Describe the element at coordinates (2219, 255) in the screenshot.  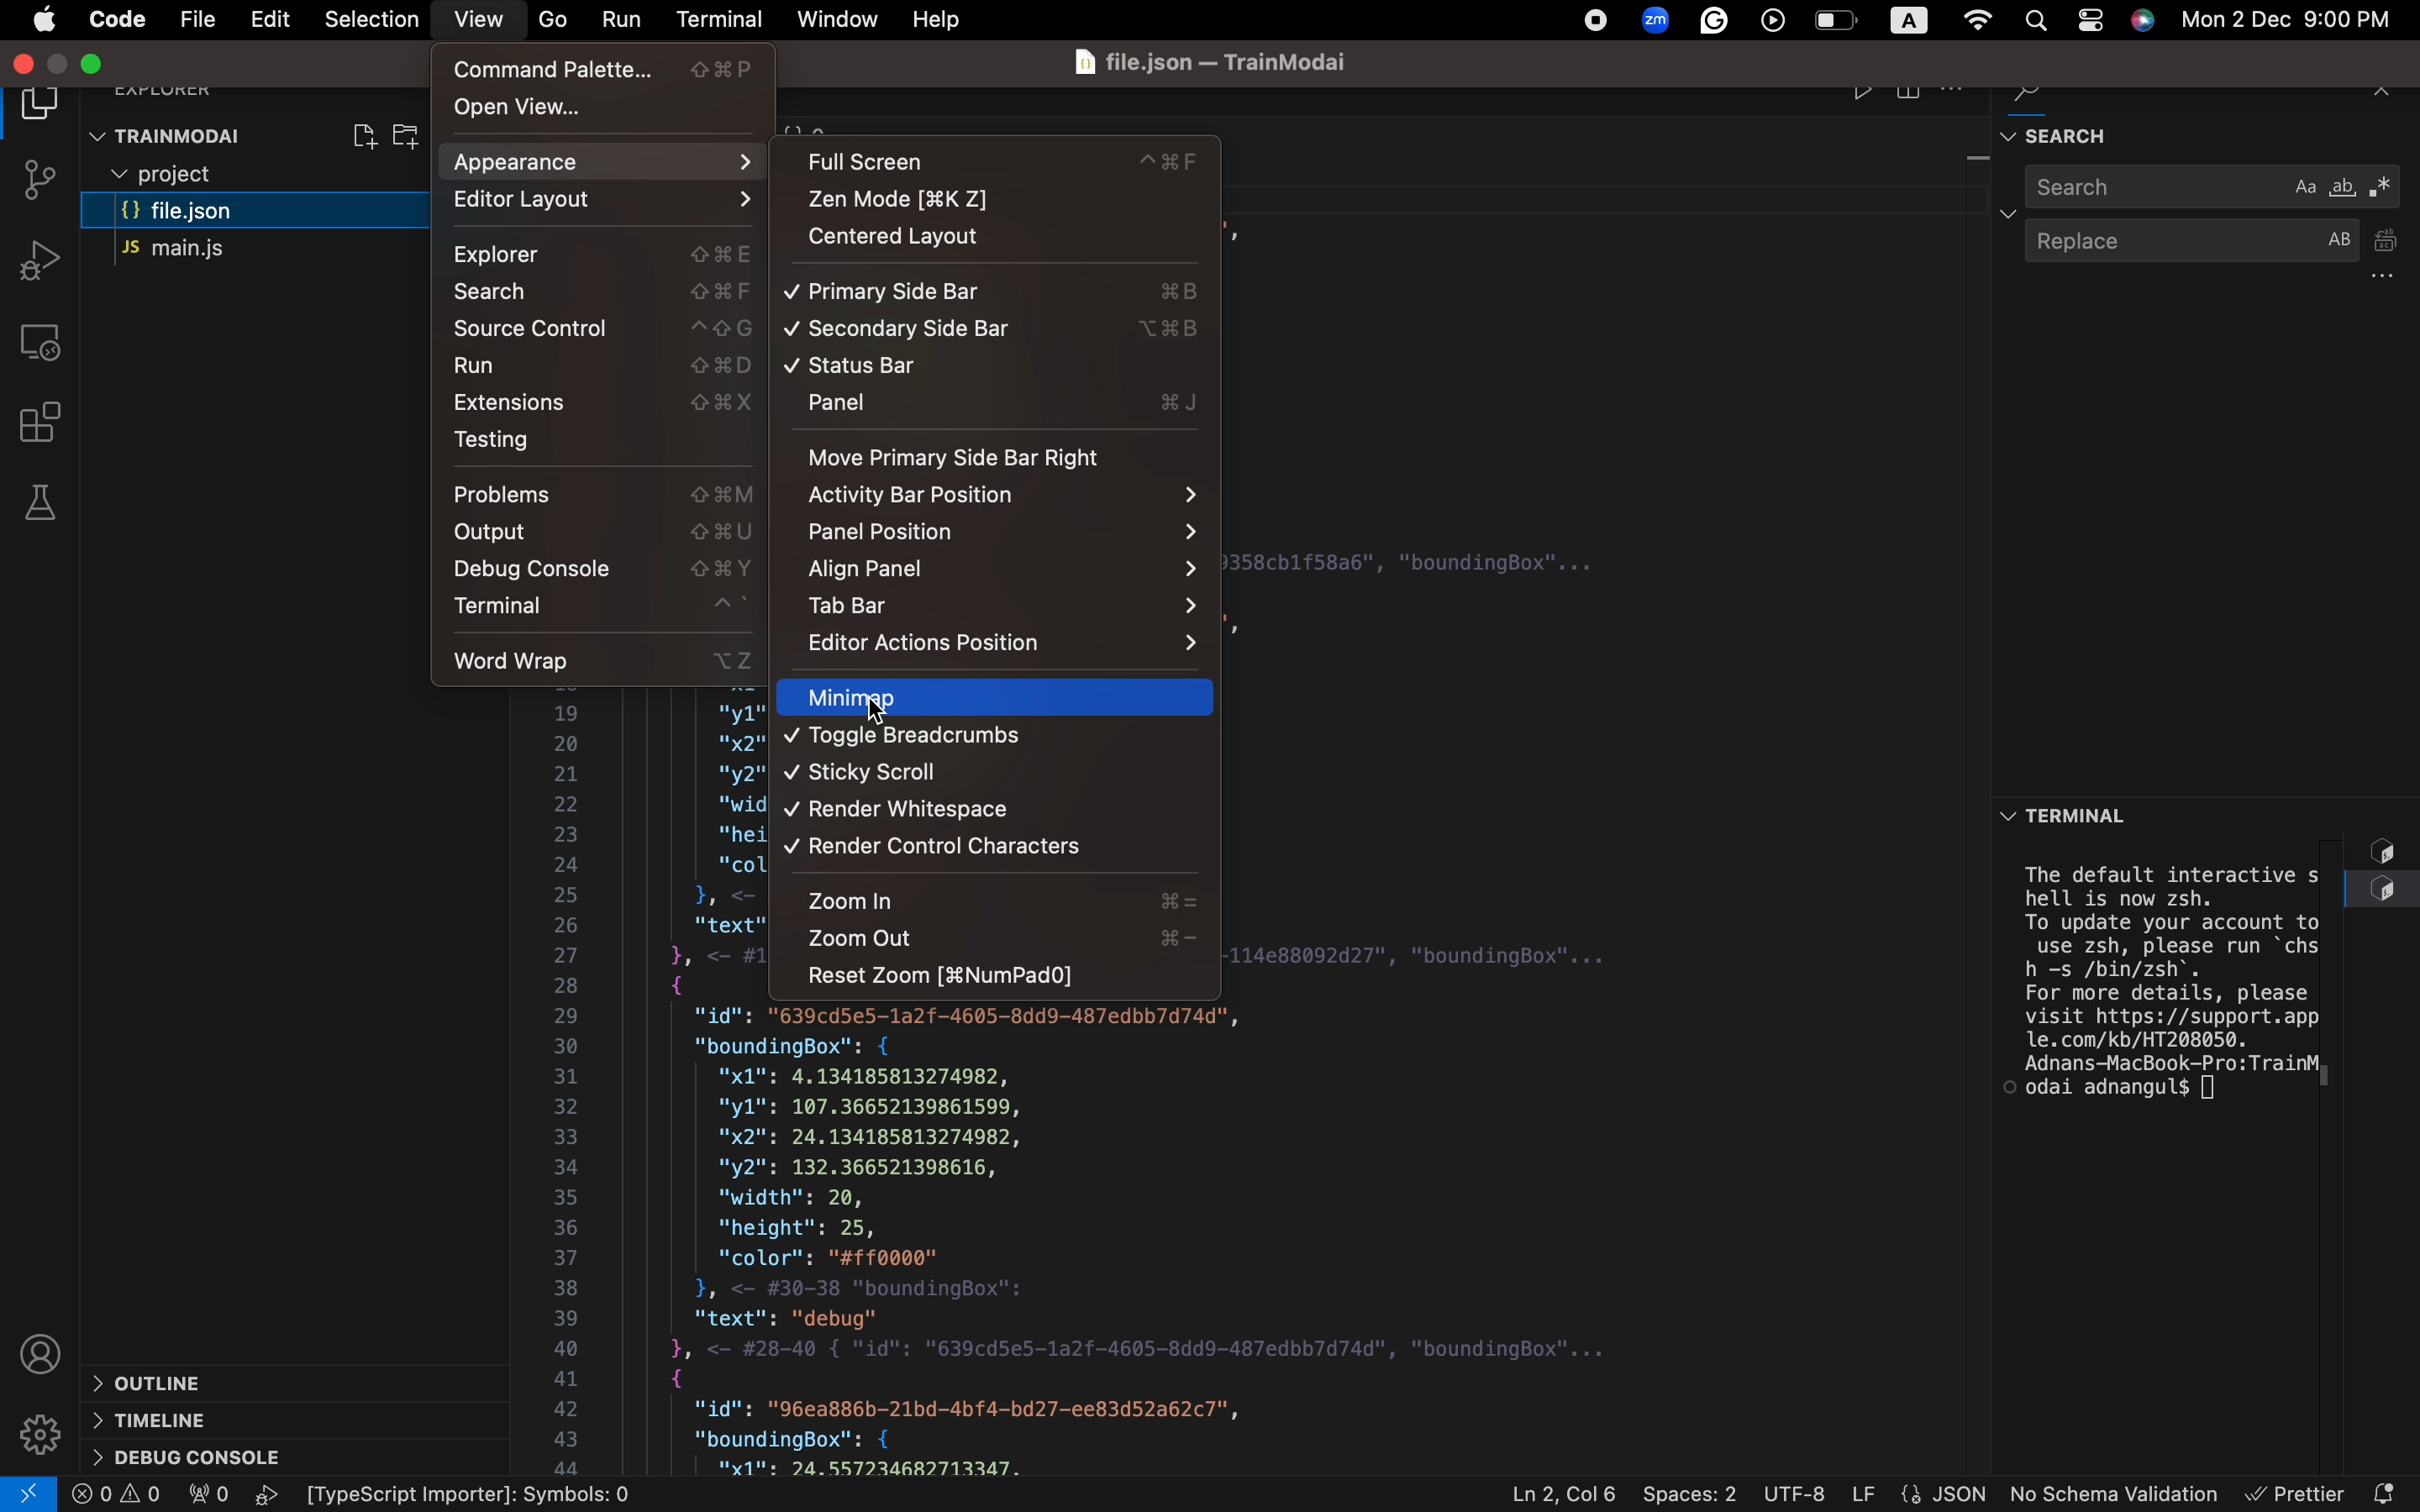
I see `replace` at that location.